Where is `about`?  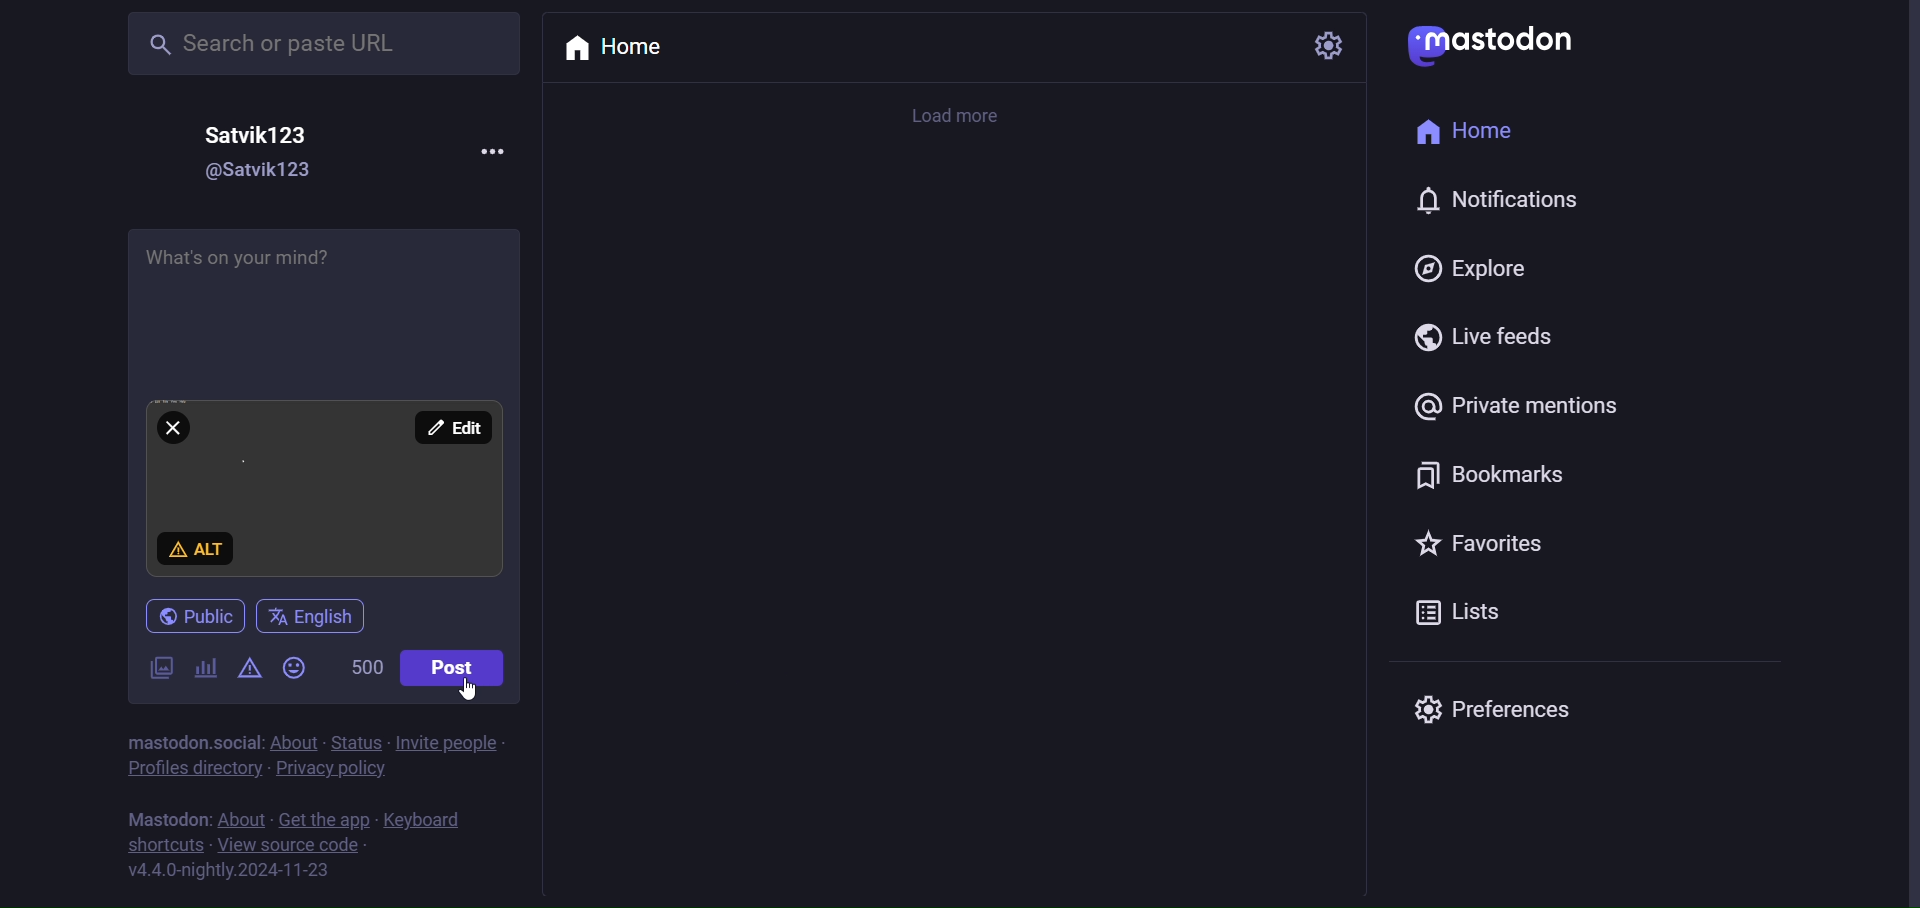 about is located at coordinates (240, 818).